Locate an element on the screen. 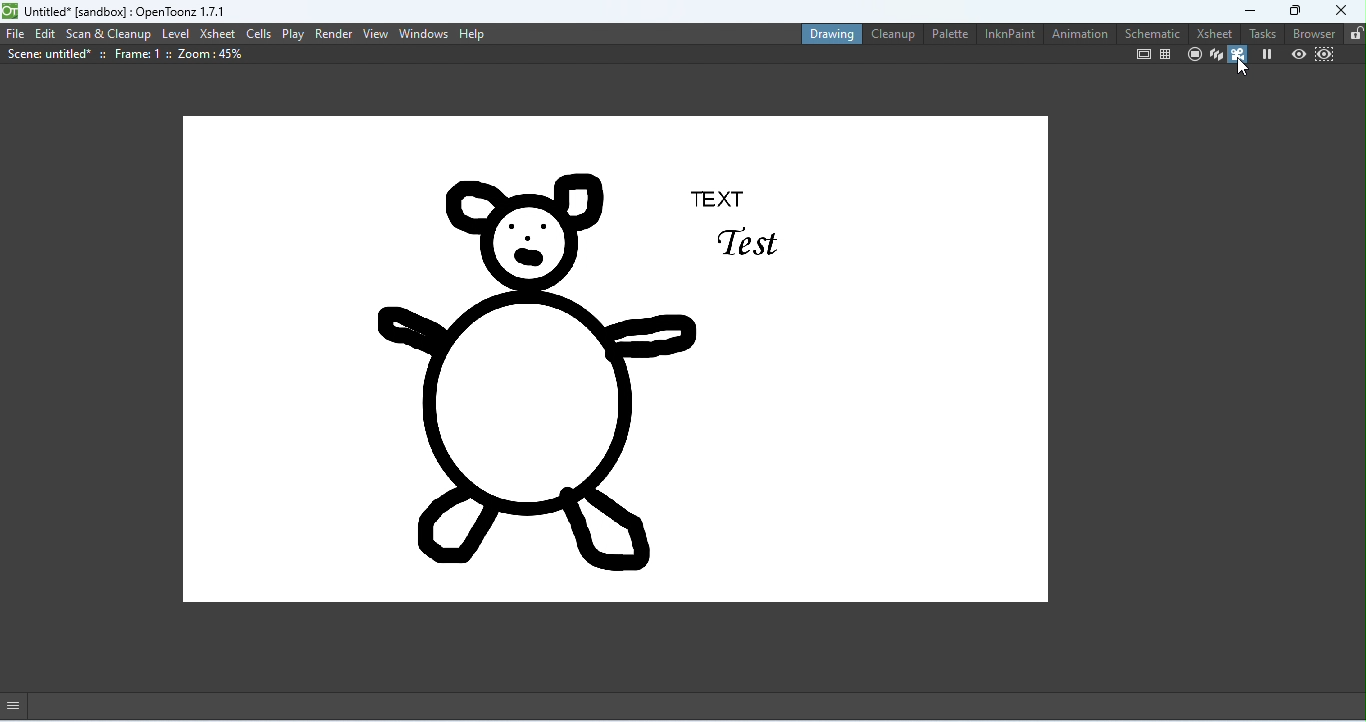 The width and height of the screenshot is (1366, 722). Cleanup is located at coordinates (891, 36).